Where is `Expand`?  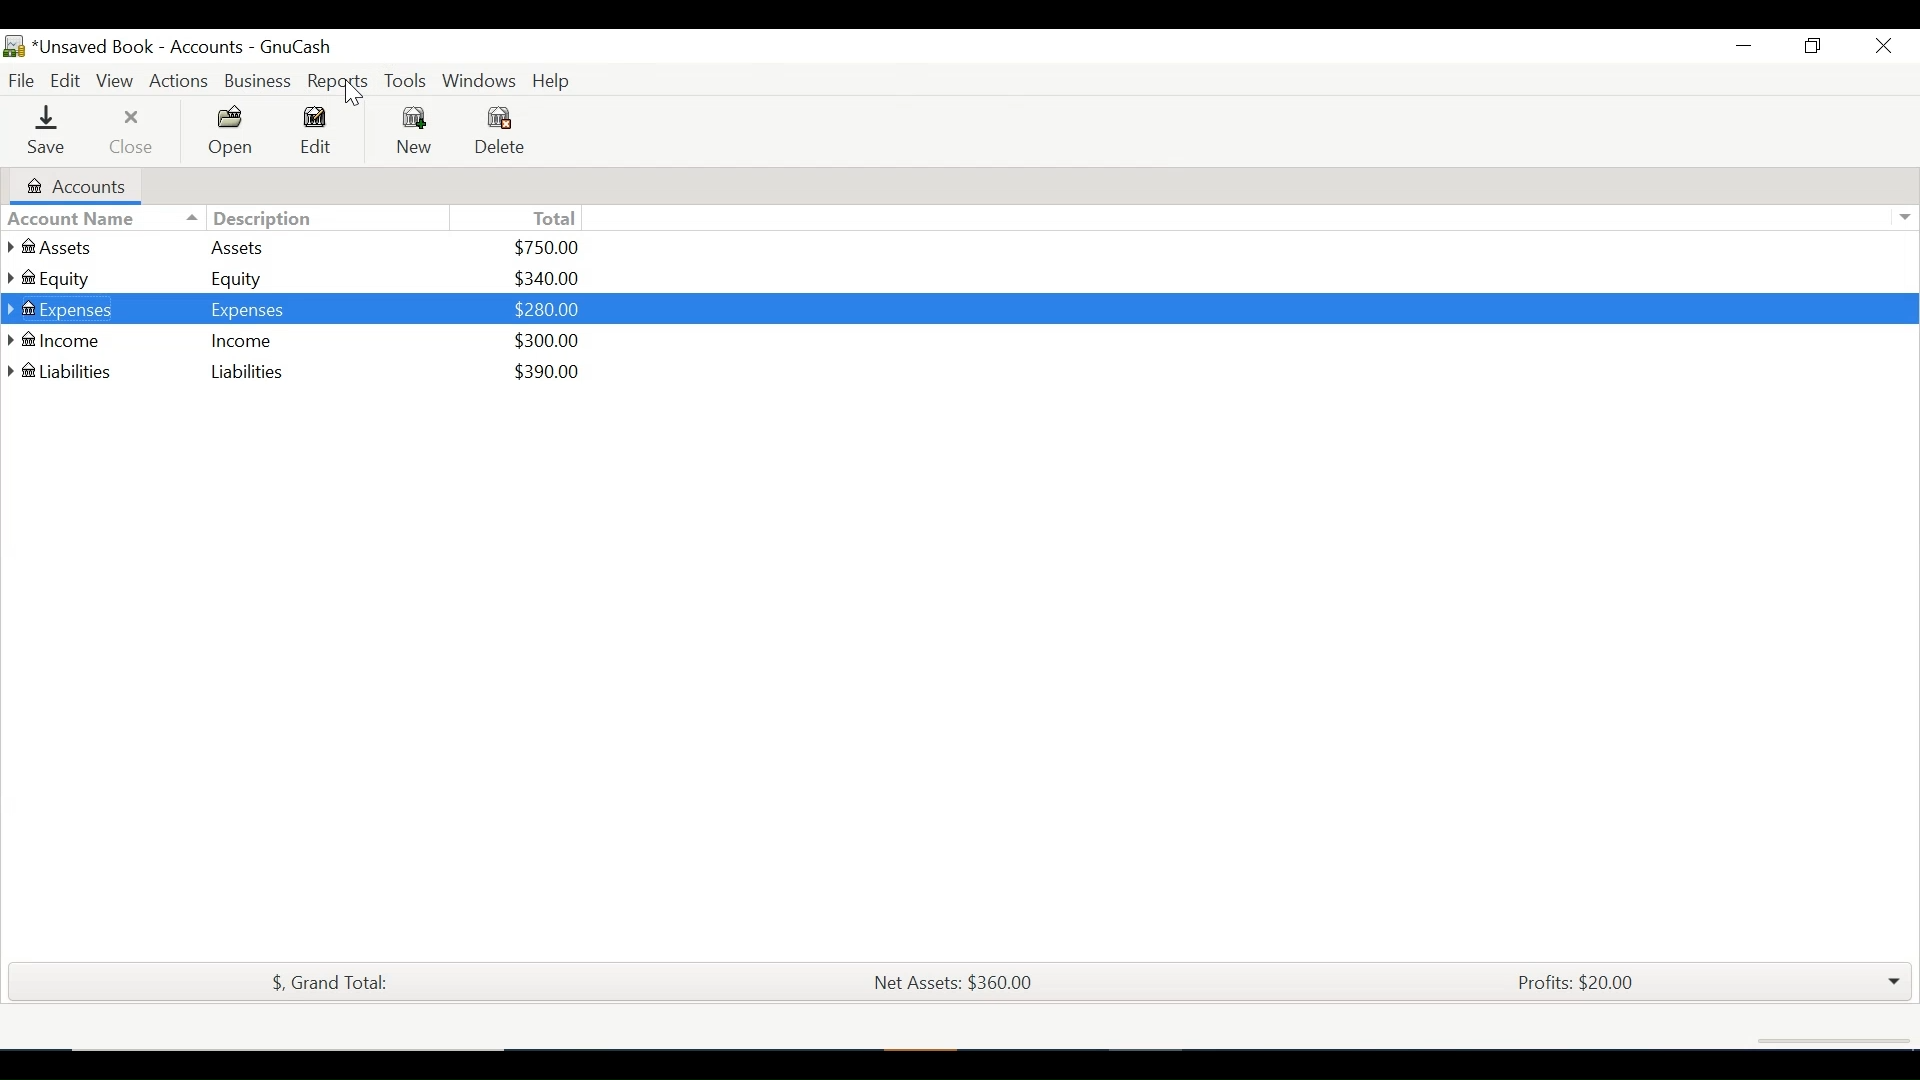
Expand is located at coordinates (1902, 218).